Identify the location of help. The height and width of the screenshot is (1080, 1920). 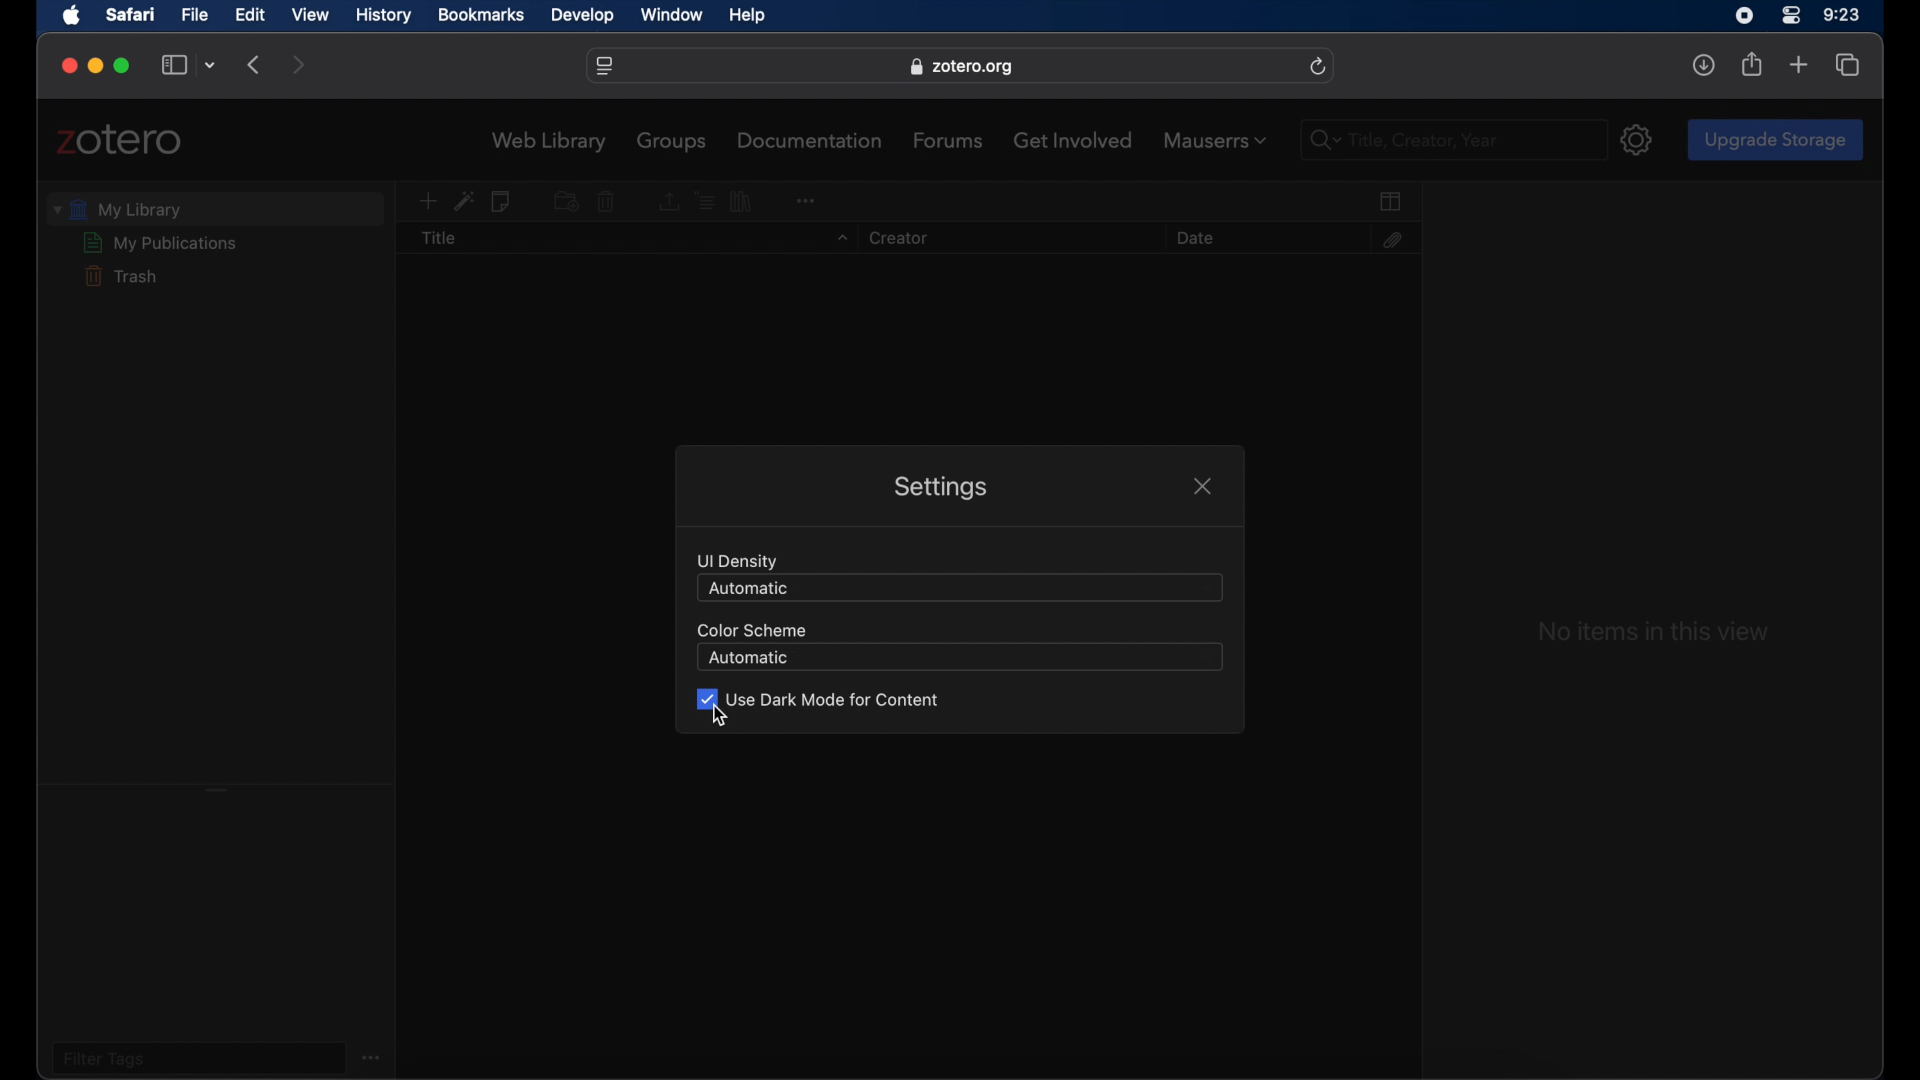
(746, 16).